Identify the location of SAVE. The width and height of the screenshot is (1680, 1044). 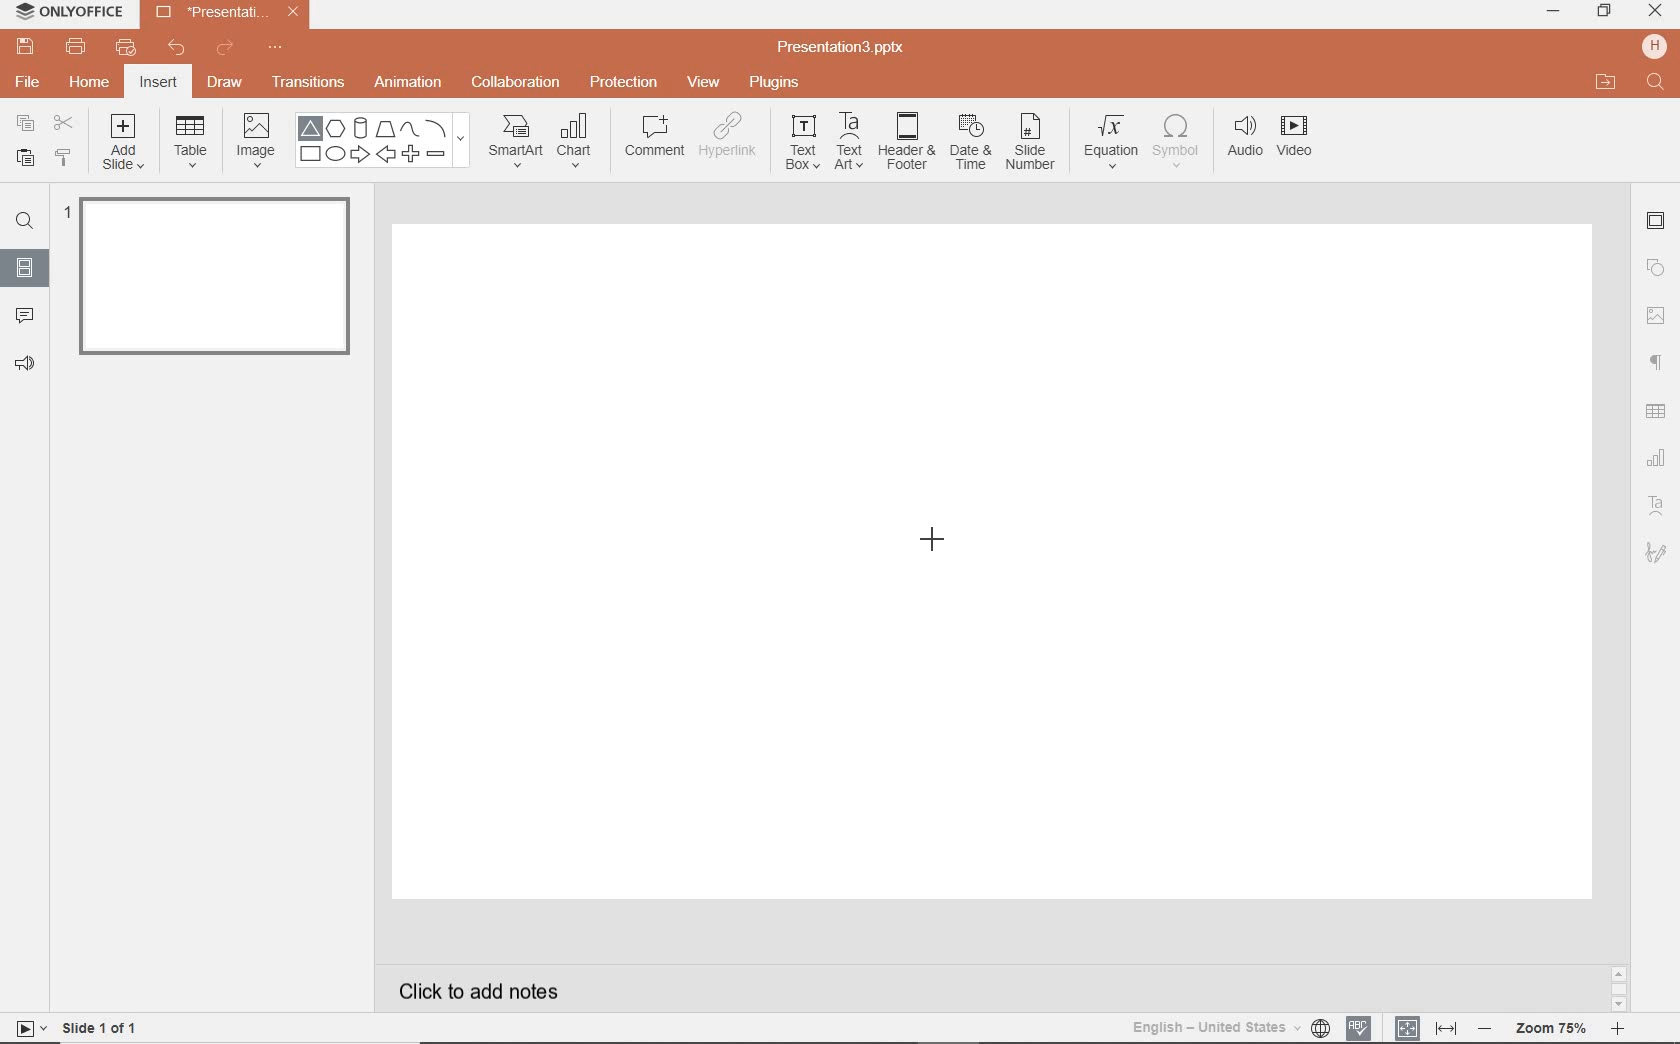
(28, 45).